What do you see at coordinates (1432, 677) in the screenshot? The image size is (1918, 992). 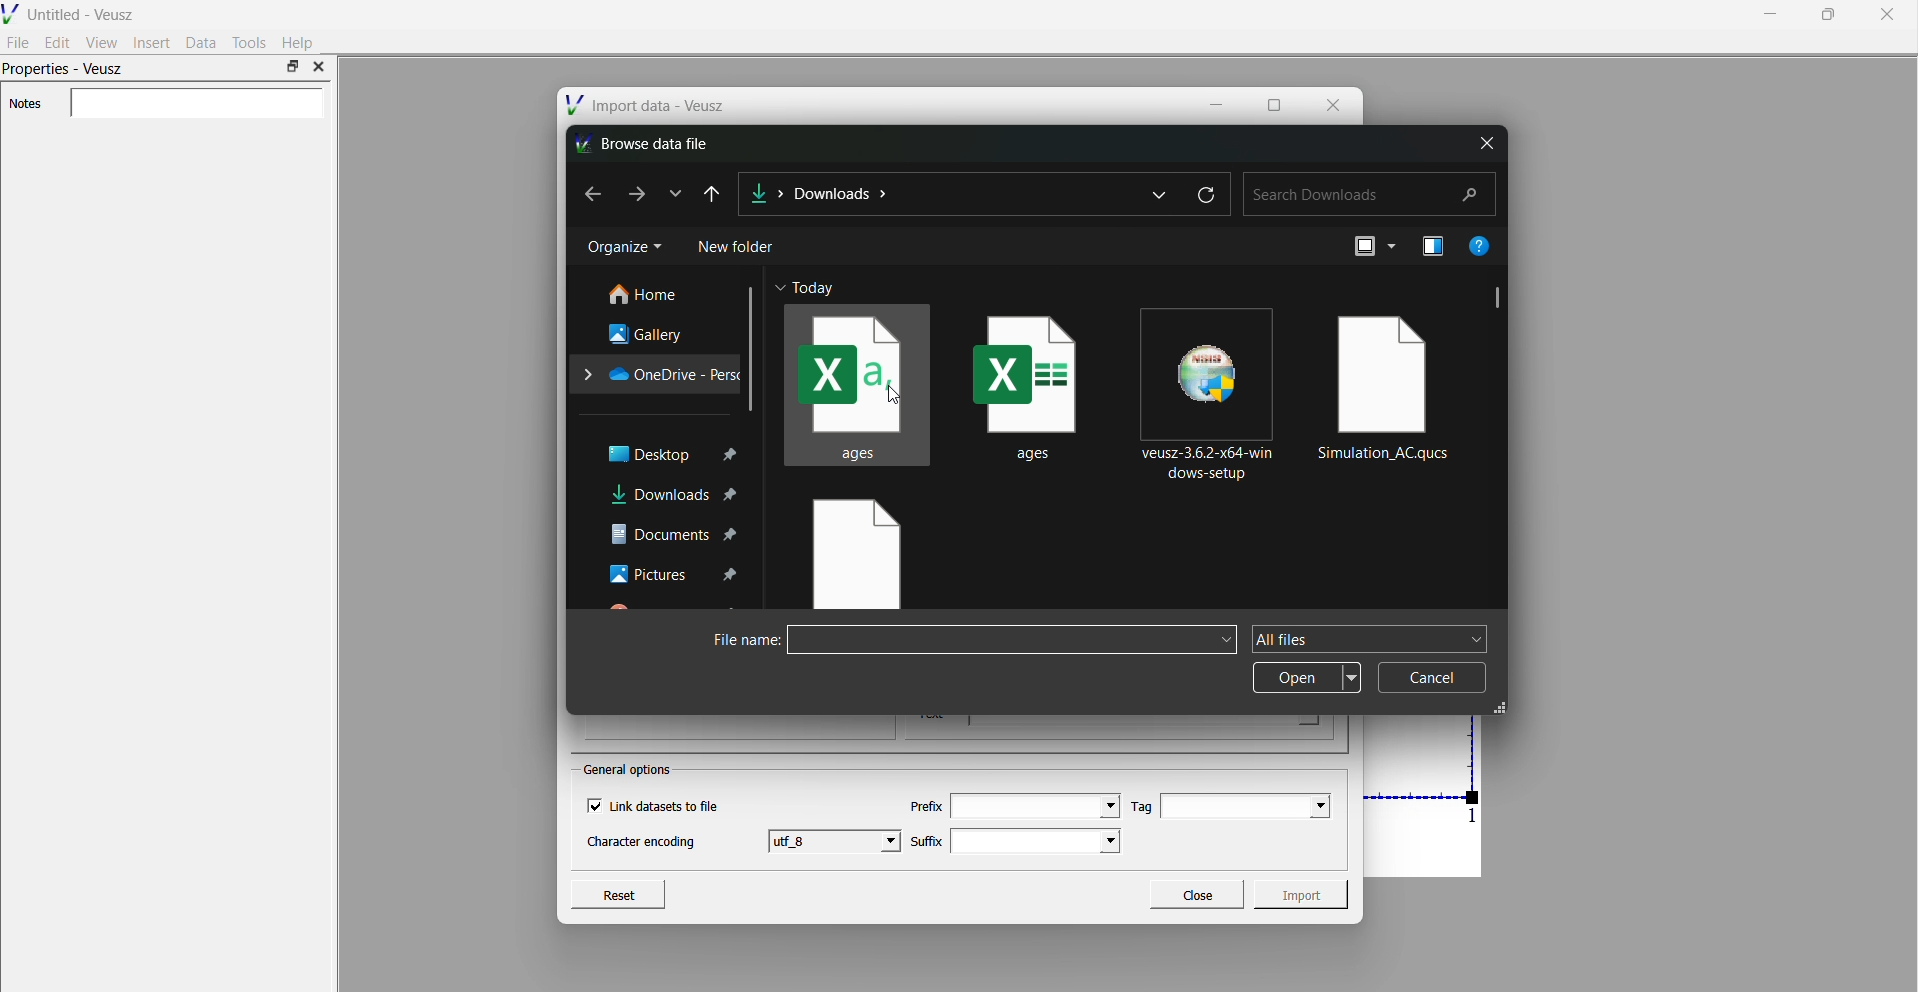 I see `Cancel` at bounding box center [1432, 677].